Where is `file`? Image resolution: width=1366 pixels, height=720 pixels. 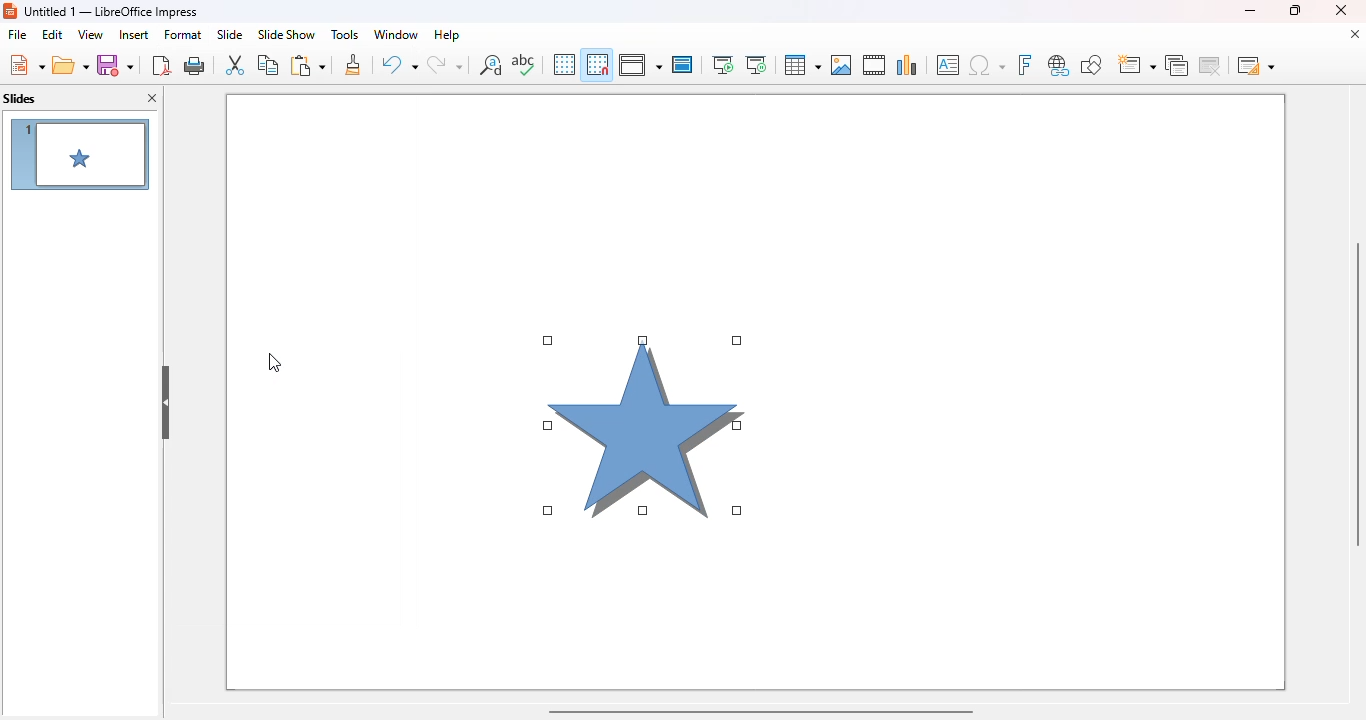 file is located at coordinates (17, 35).